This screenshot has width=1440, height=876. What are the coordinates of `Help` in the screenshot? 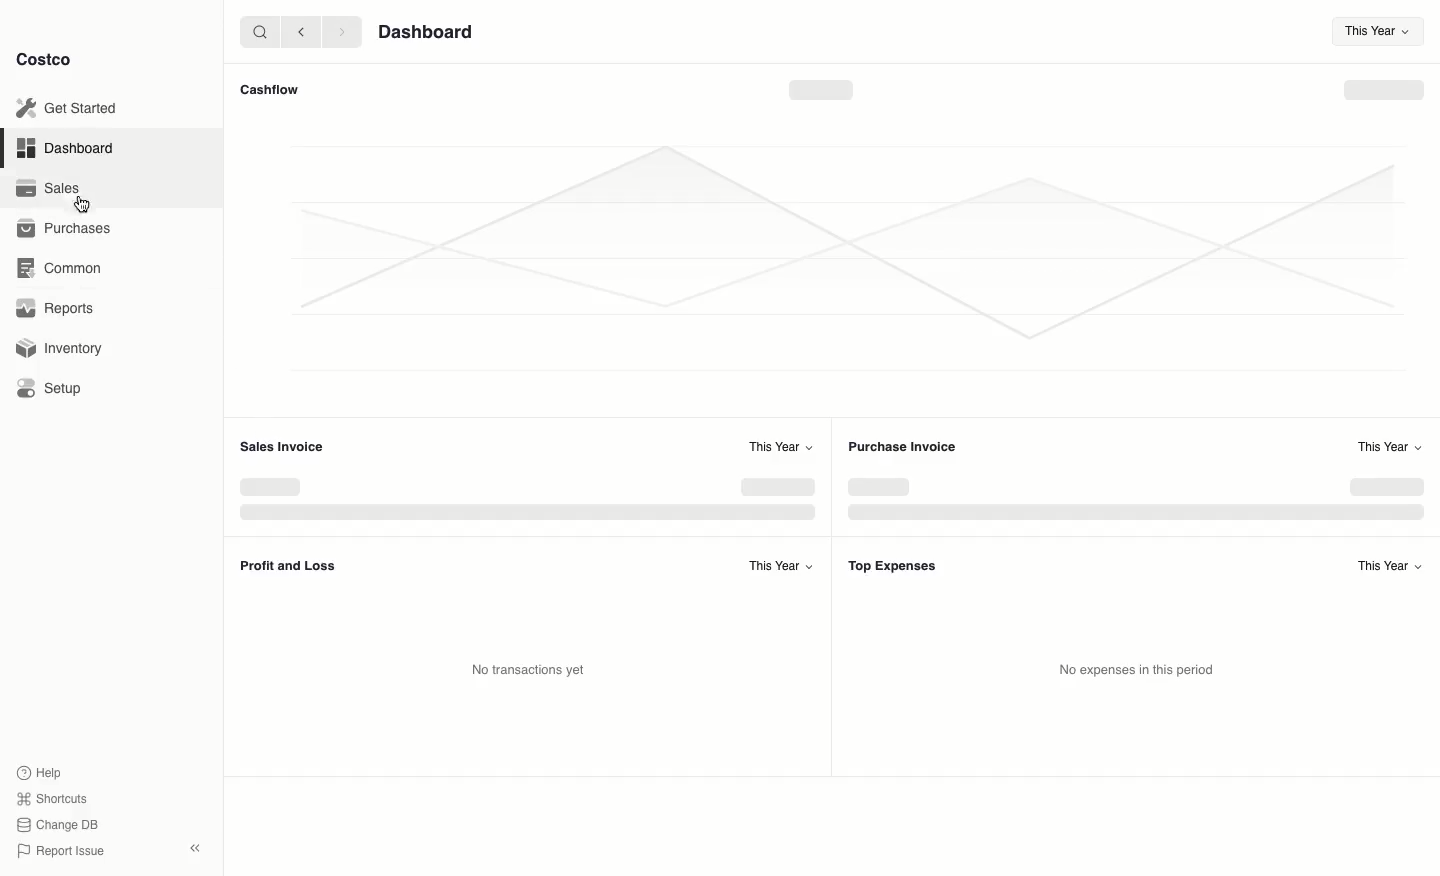 It's located at (41, 771).